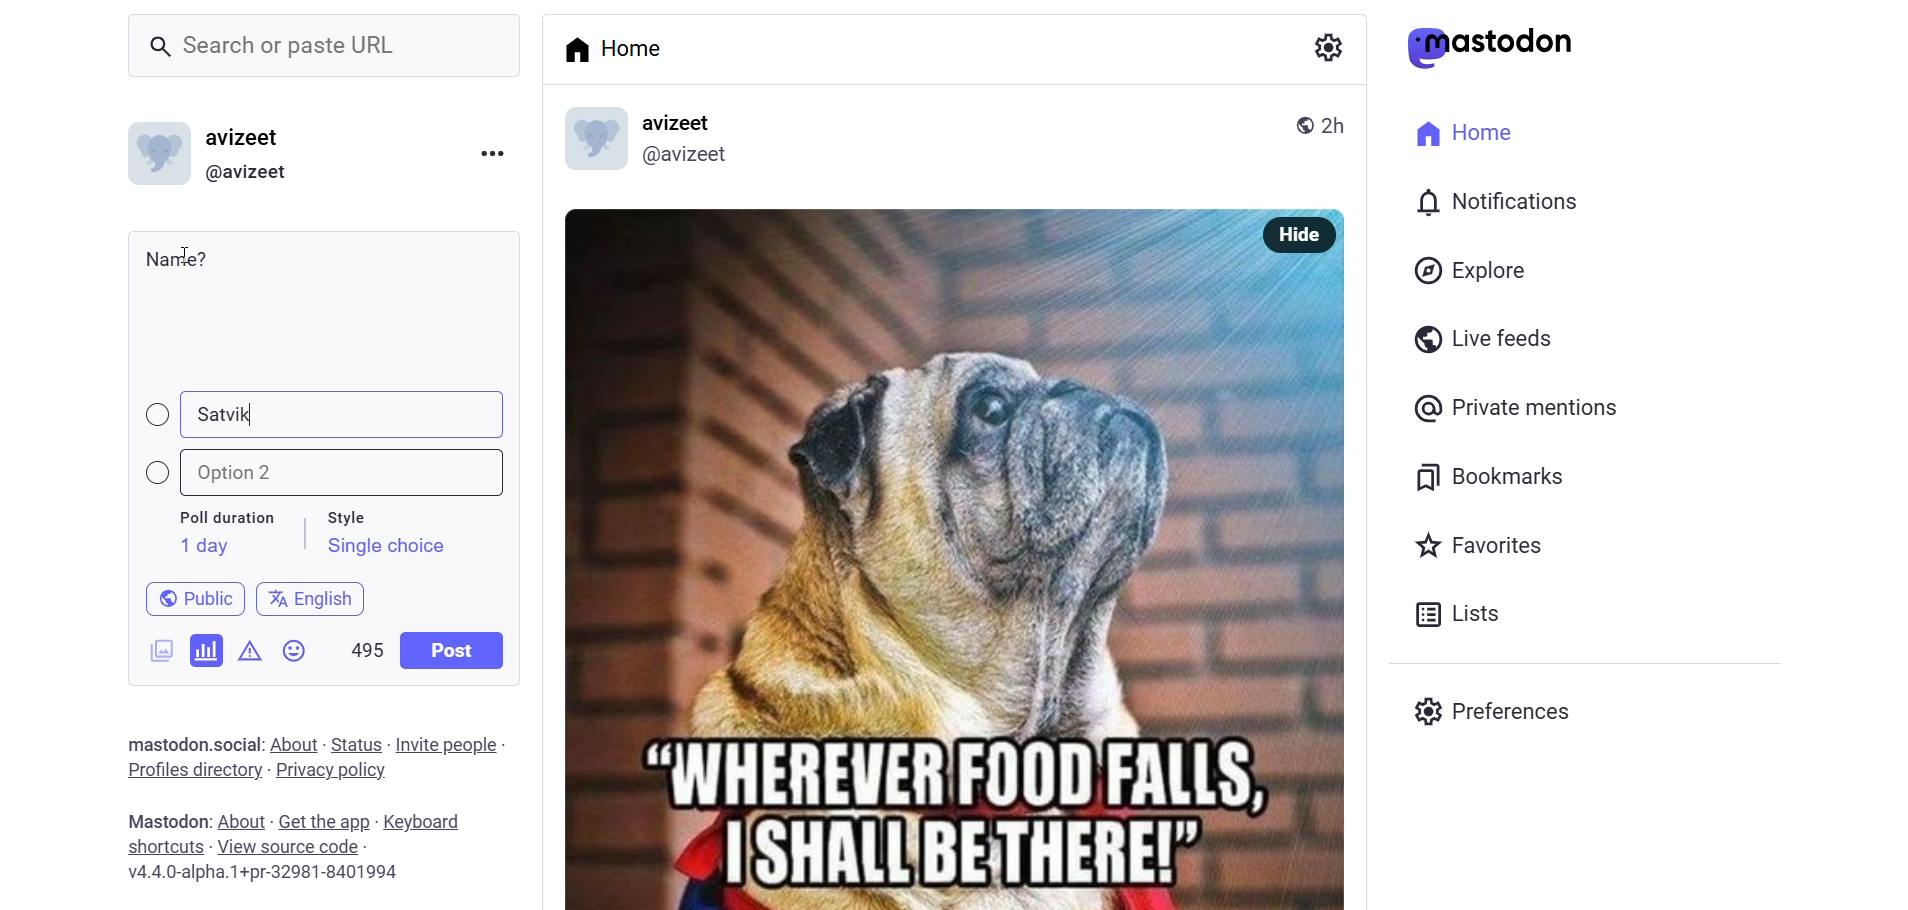 The image size is (1908, 910). I want to click on style, so click(357, 514).